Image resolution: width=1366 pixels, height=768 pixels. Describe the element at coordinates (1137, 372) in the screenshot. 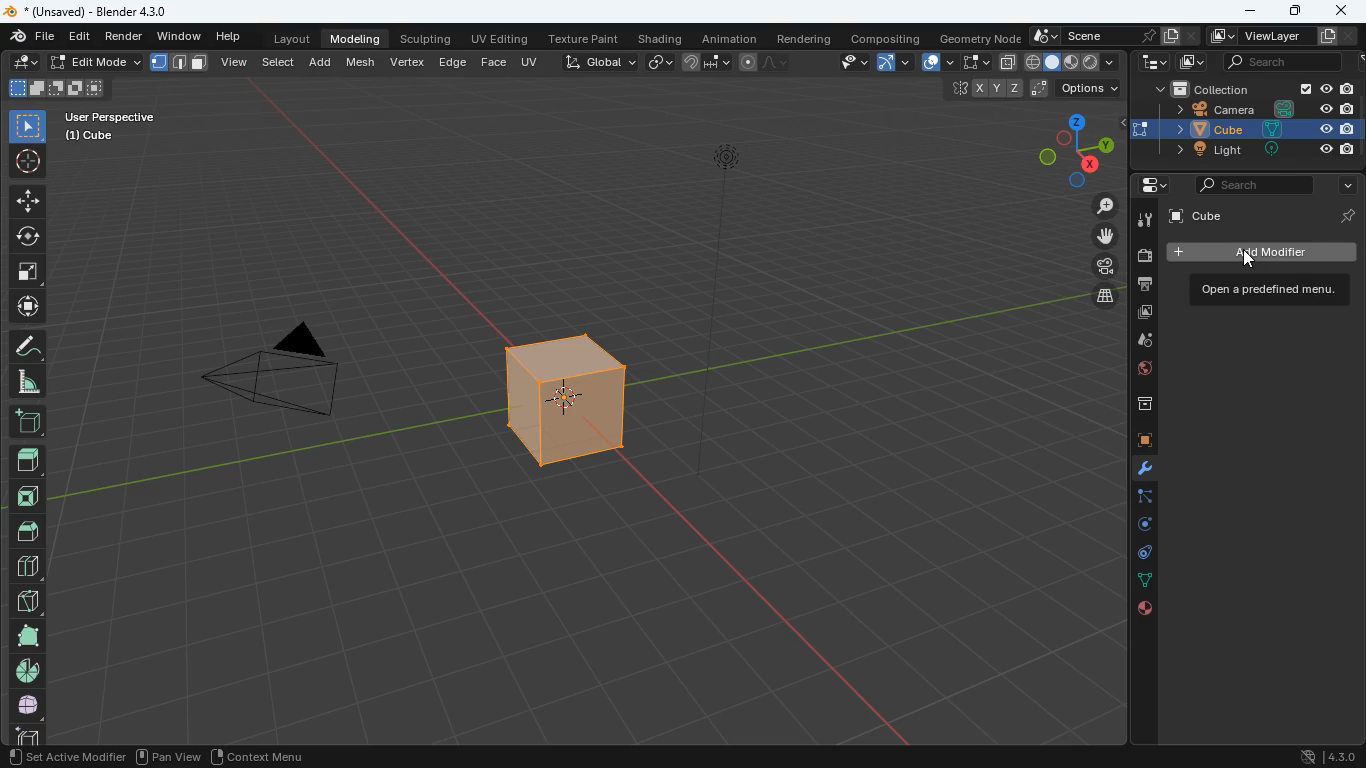

I see `globe` at that location.